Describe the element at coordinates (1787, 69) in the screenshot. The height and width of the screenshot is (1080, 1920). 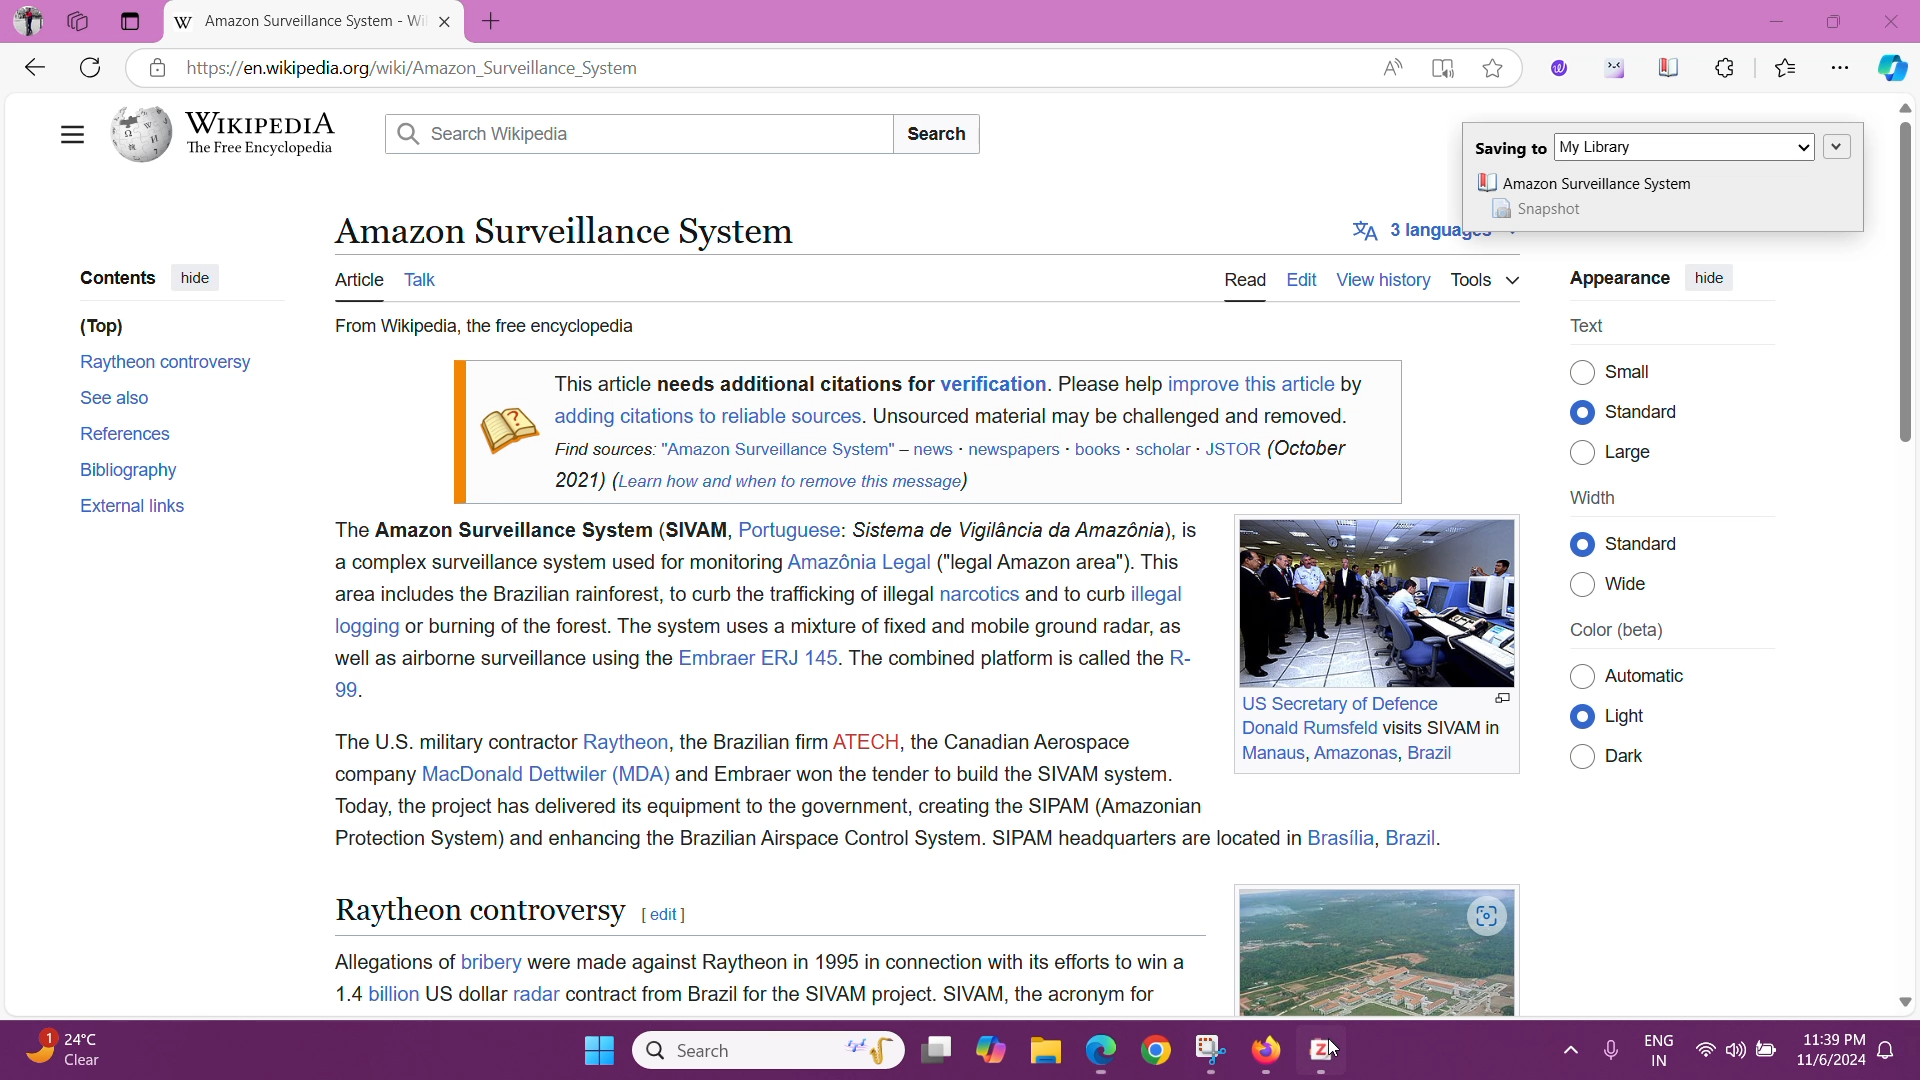
I see `Favorites` at that location.